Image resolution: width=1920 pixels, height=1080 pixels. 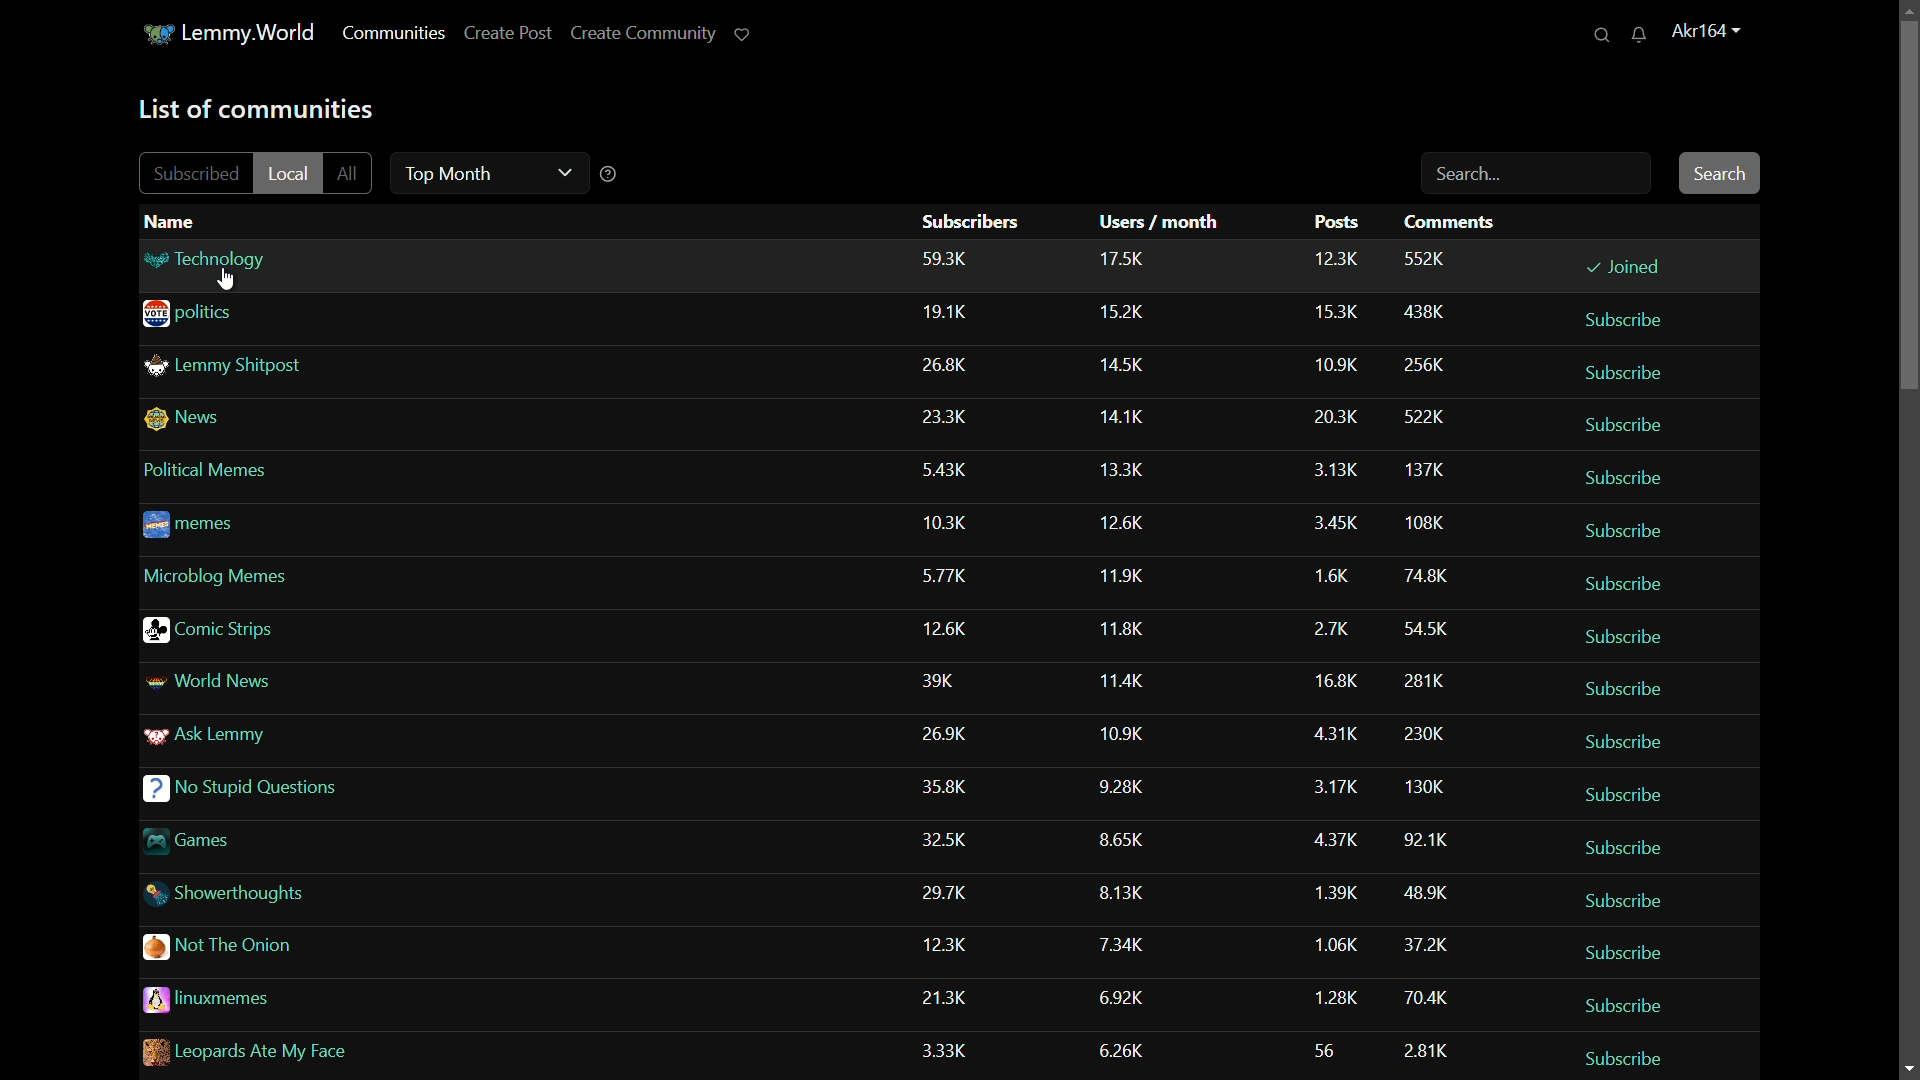 What do you see at coordinates (745, 32) in the screenshot?
I see `support lemmy` at bounding box center [745, 32].